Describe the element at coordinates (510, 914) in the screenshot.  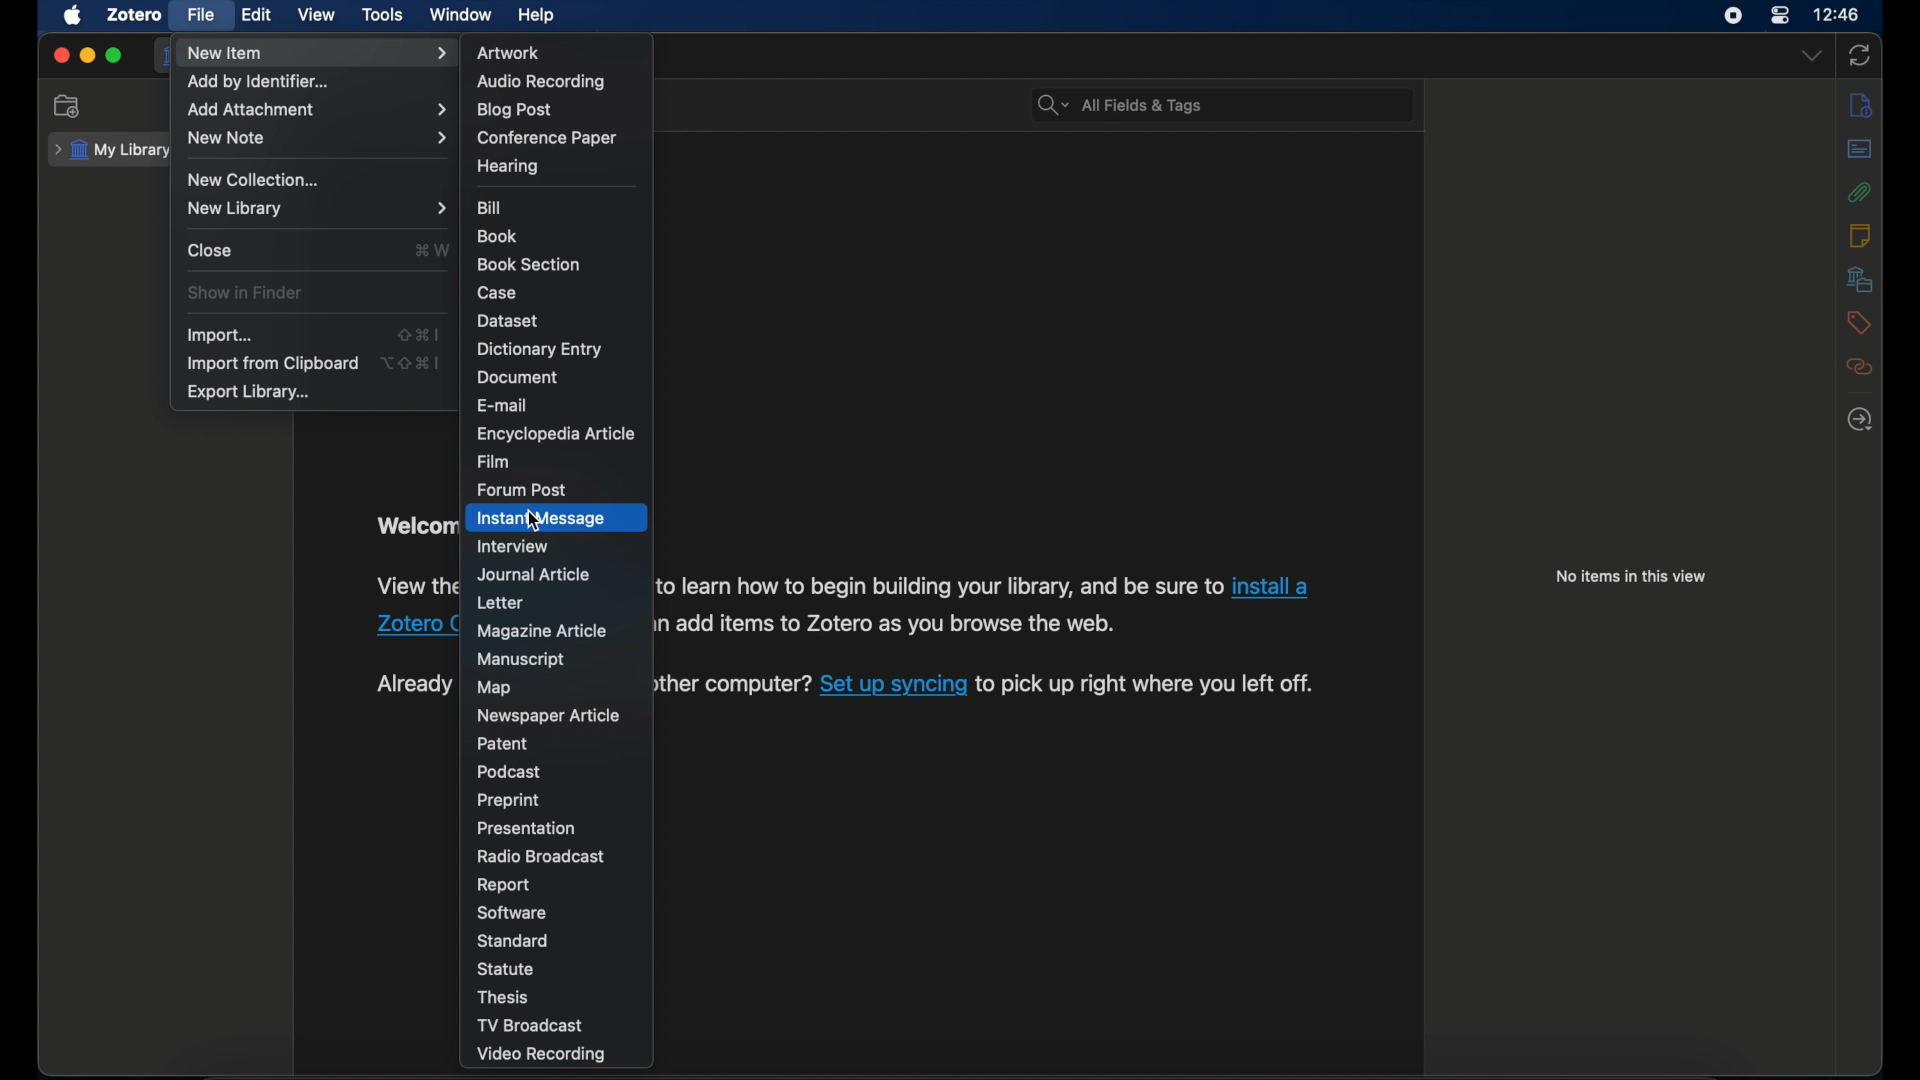
I see `software` at that location.